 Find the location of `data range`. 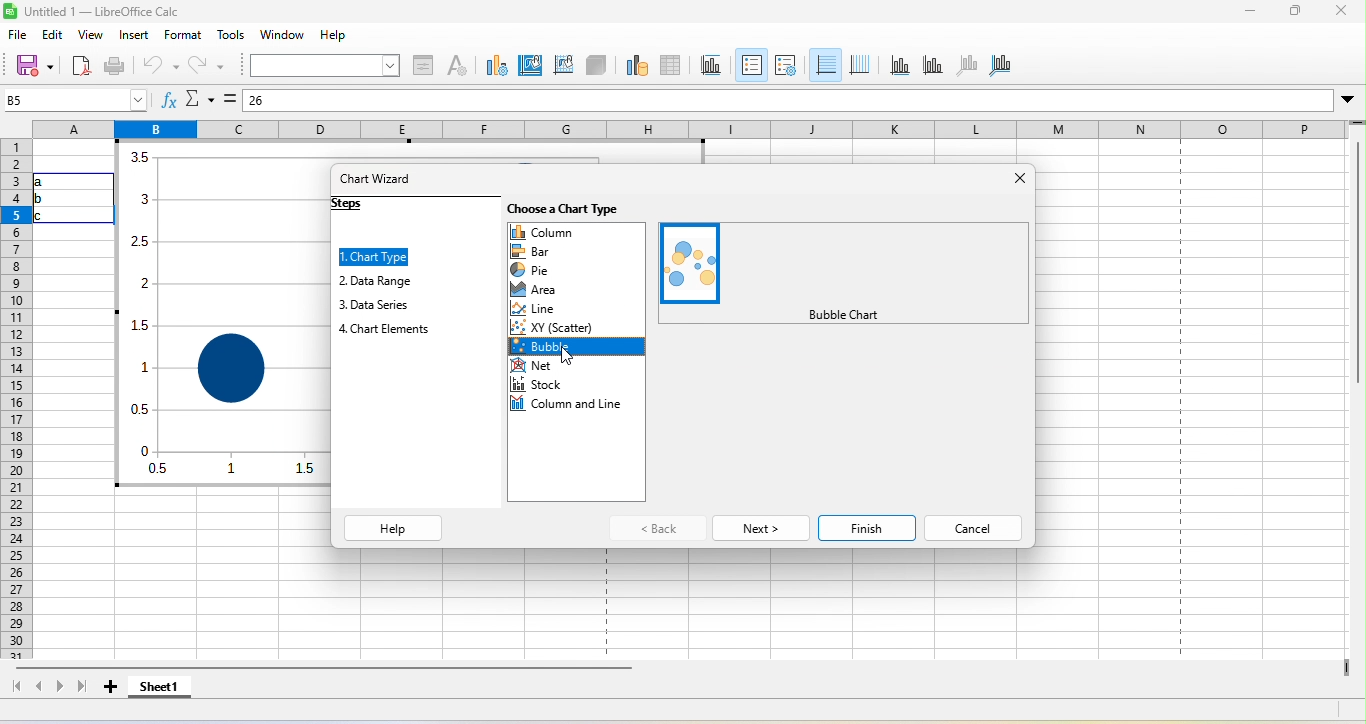

data range is located at coordinates (635, 65).